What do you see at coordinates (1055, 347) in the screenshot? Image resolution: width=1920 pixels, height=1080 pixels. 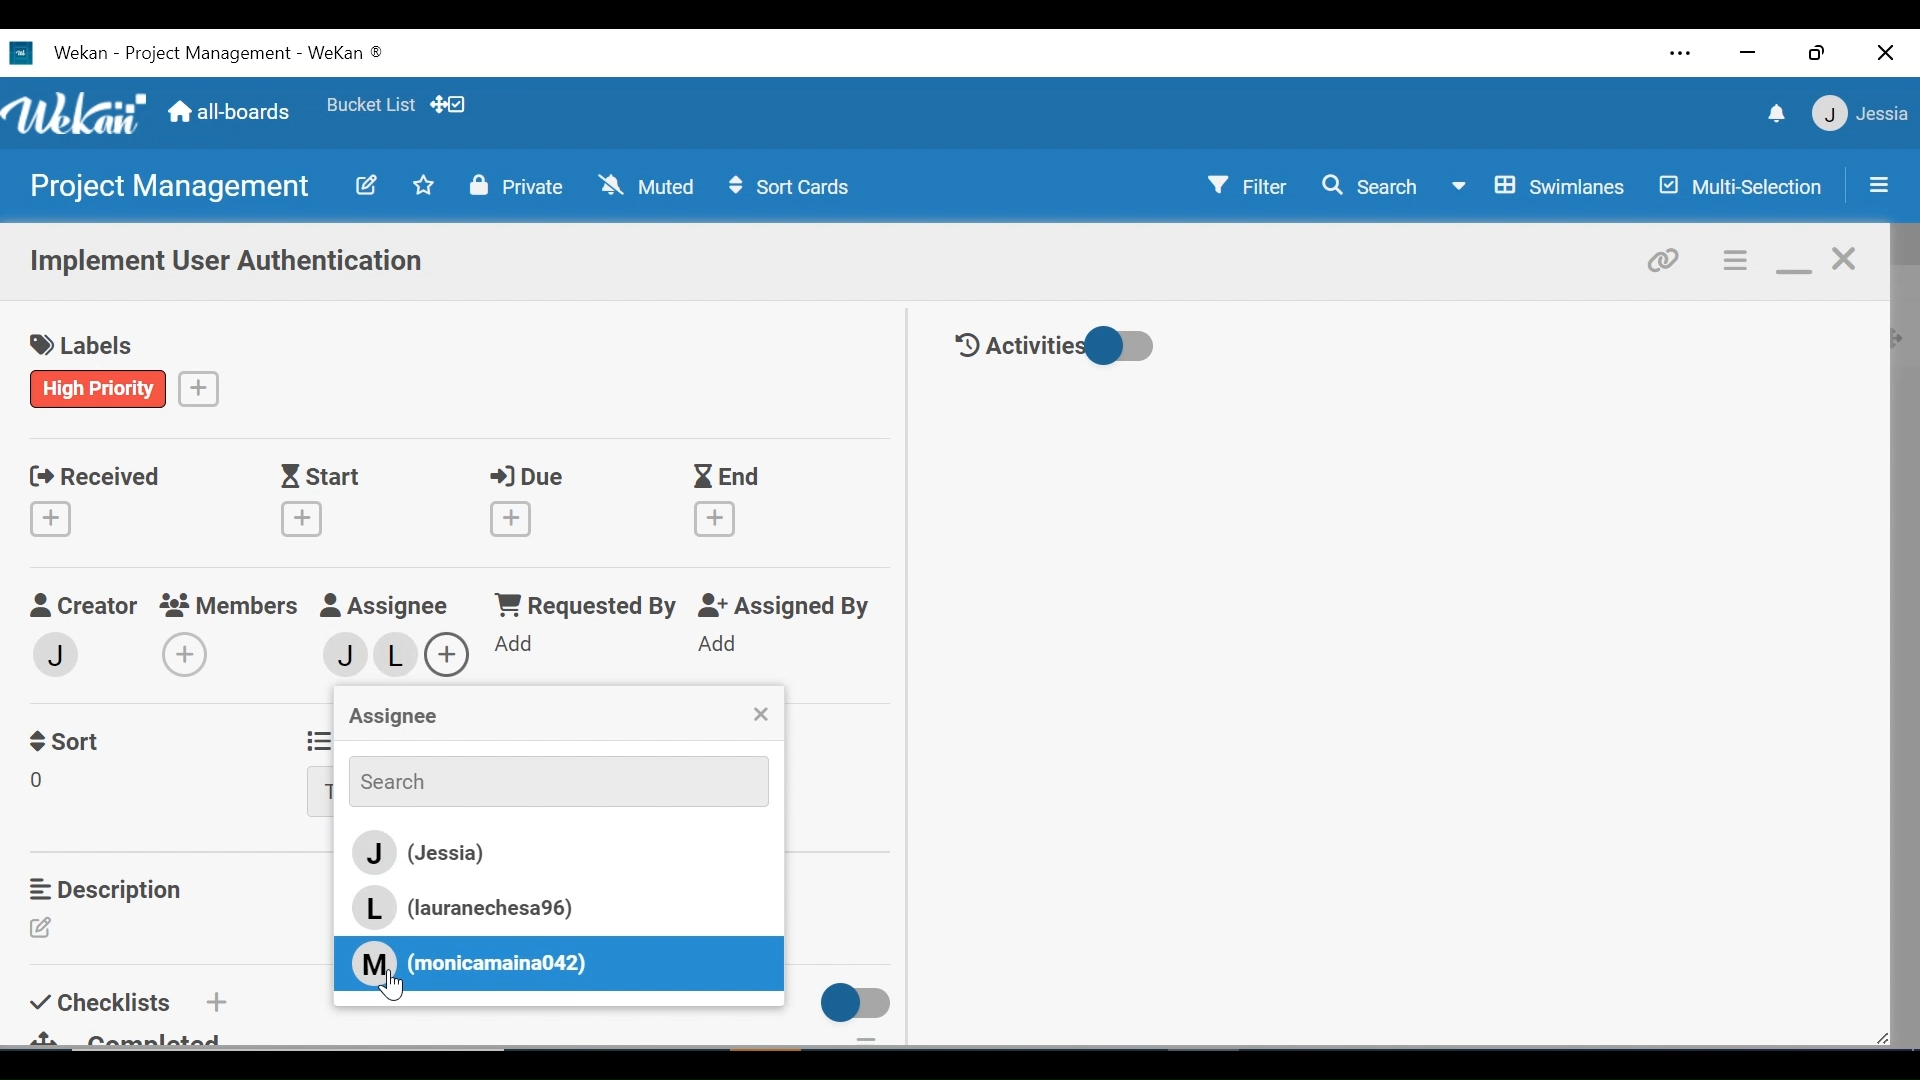 I see `Toggle Activities on/off` at bounding box center [1055, 347].